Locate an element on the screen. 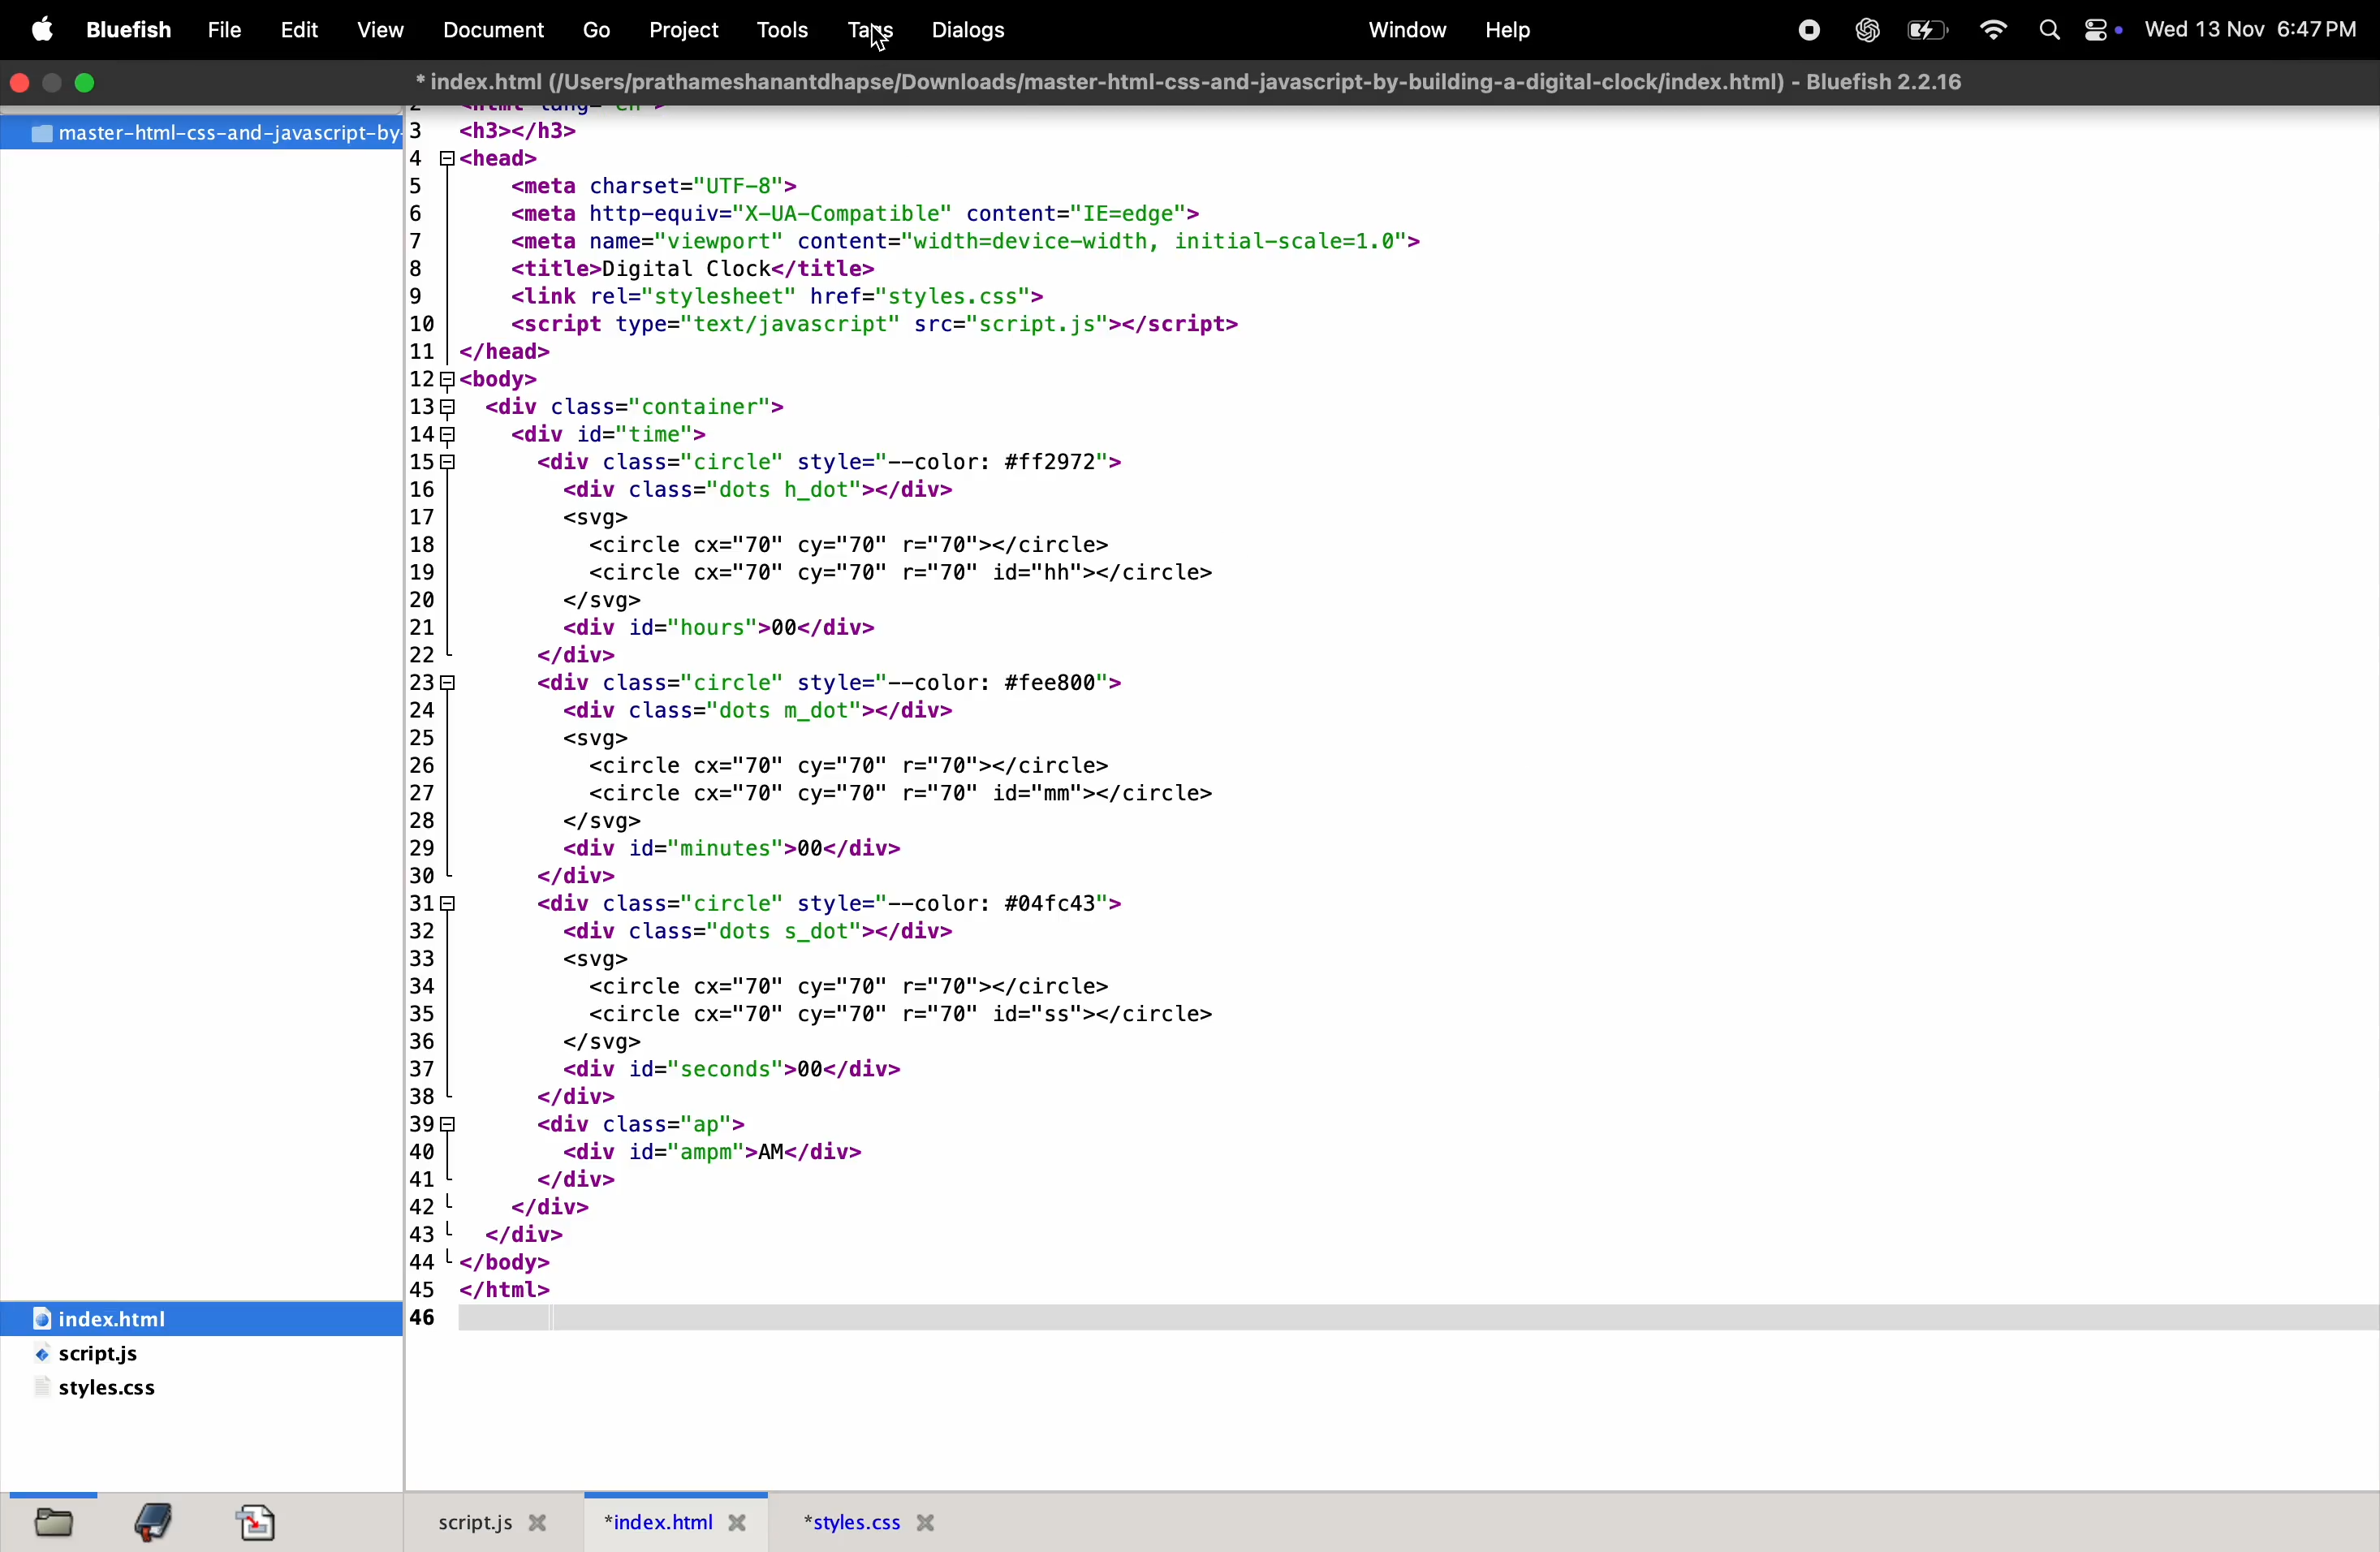  script.js is located at coordinates (466, 1520).